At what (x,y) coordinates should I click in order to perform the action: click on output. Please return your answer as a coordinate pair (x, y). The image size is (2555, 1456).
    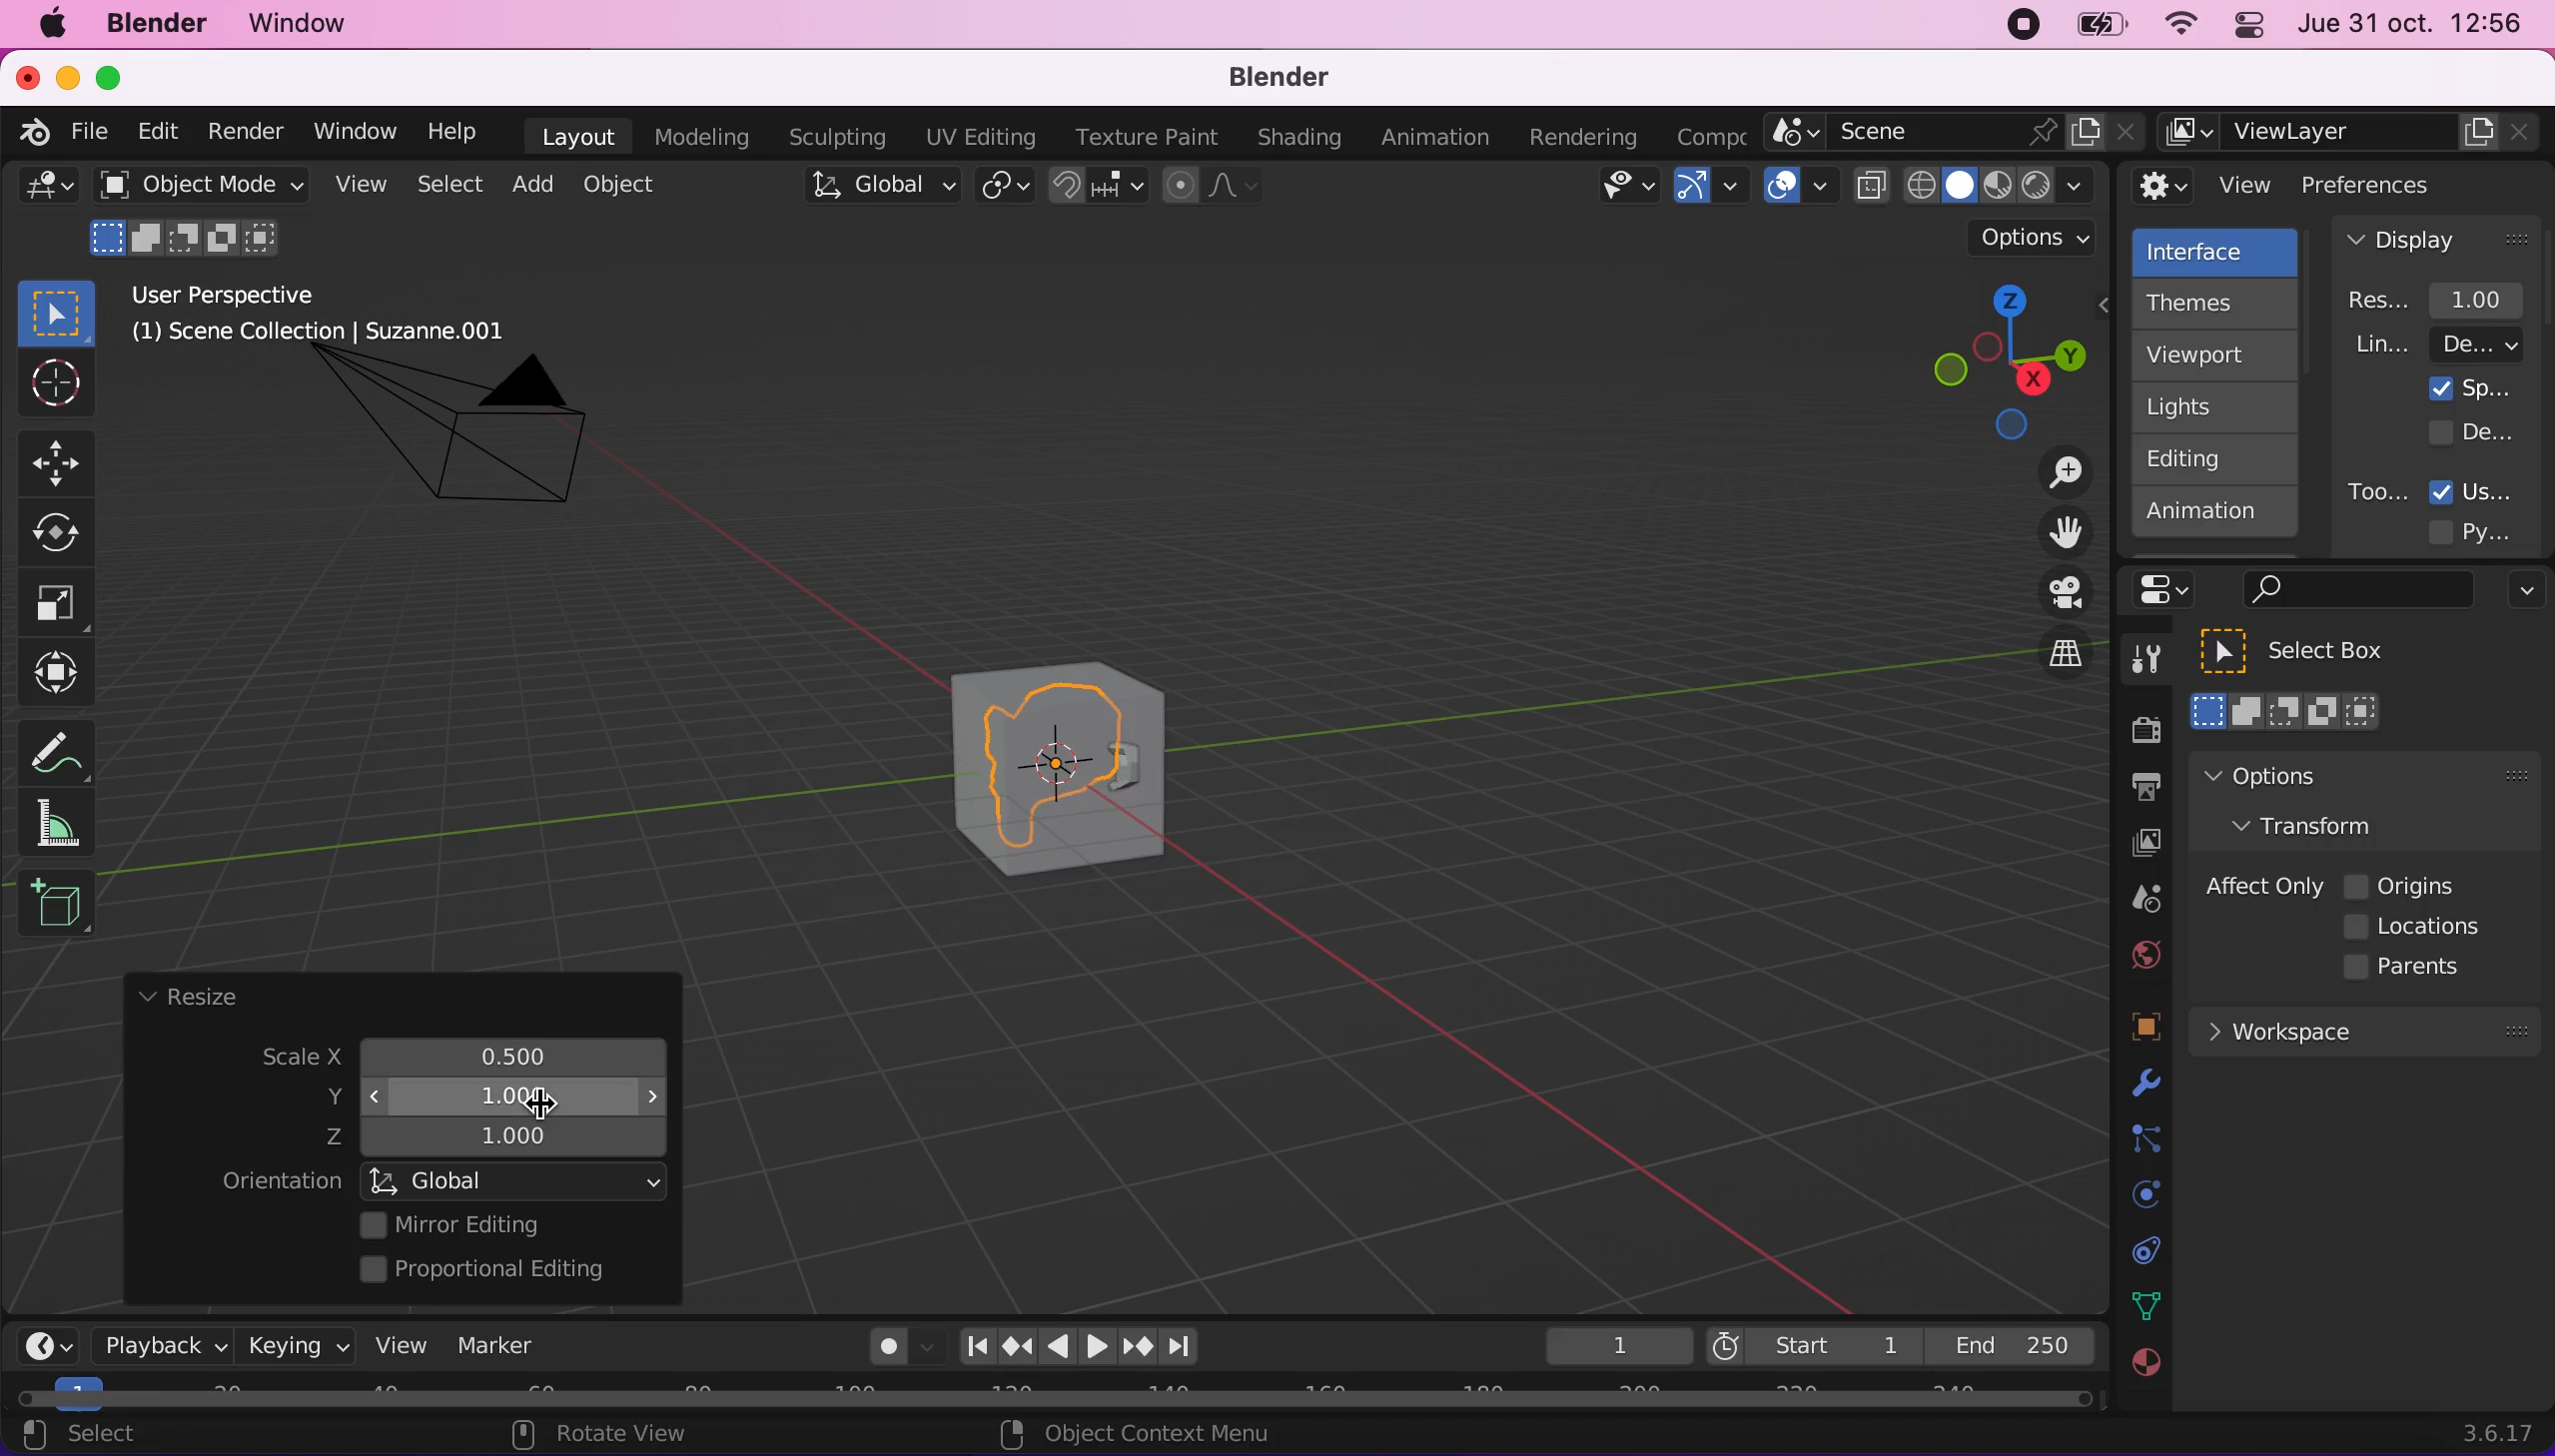
    Looking at the image, I should click on (2135, 790).